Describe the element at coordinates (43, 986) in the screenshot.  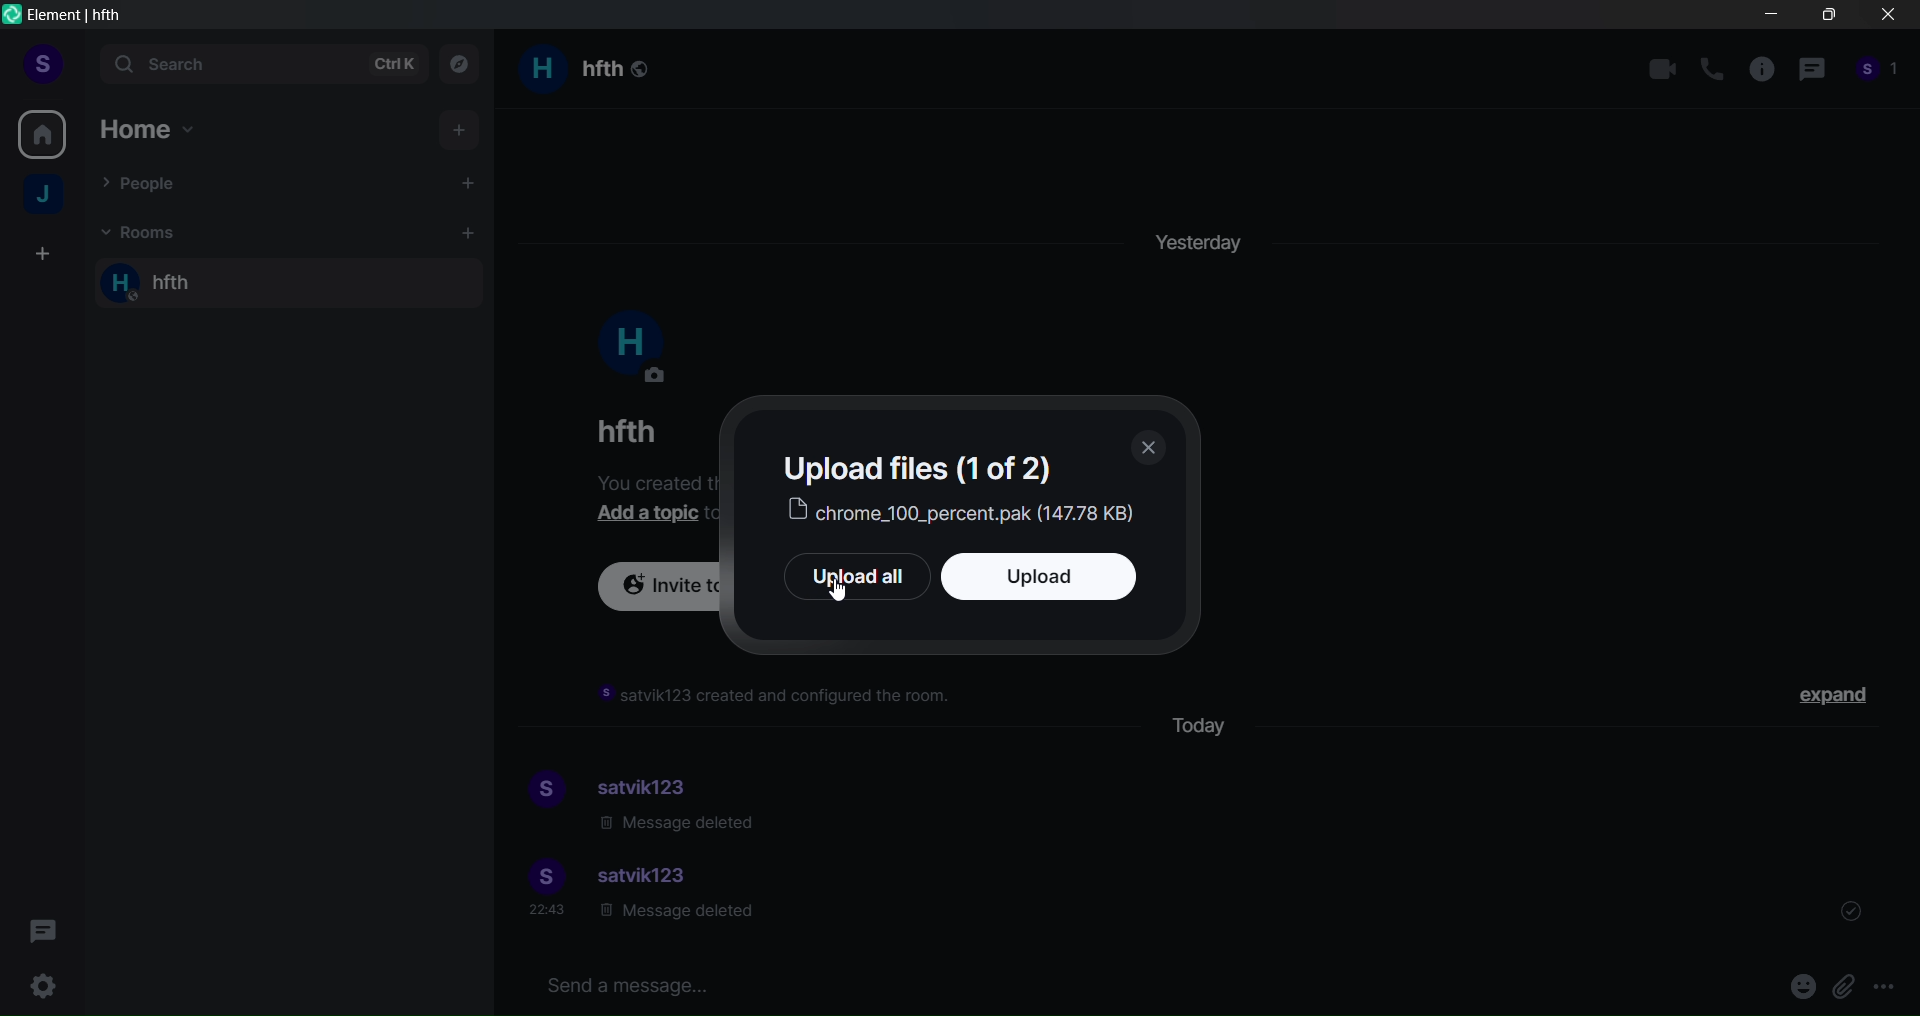
I see `setting` at that location.